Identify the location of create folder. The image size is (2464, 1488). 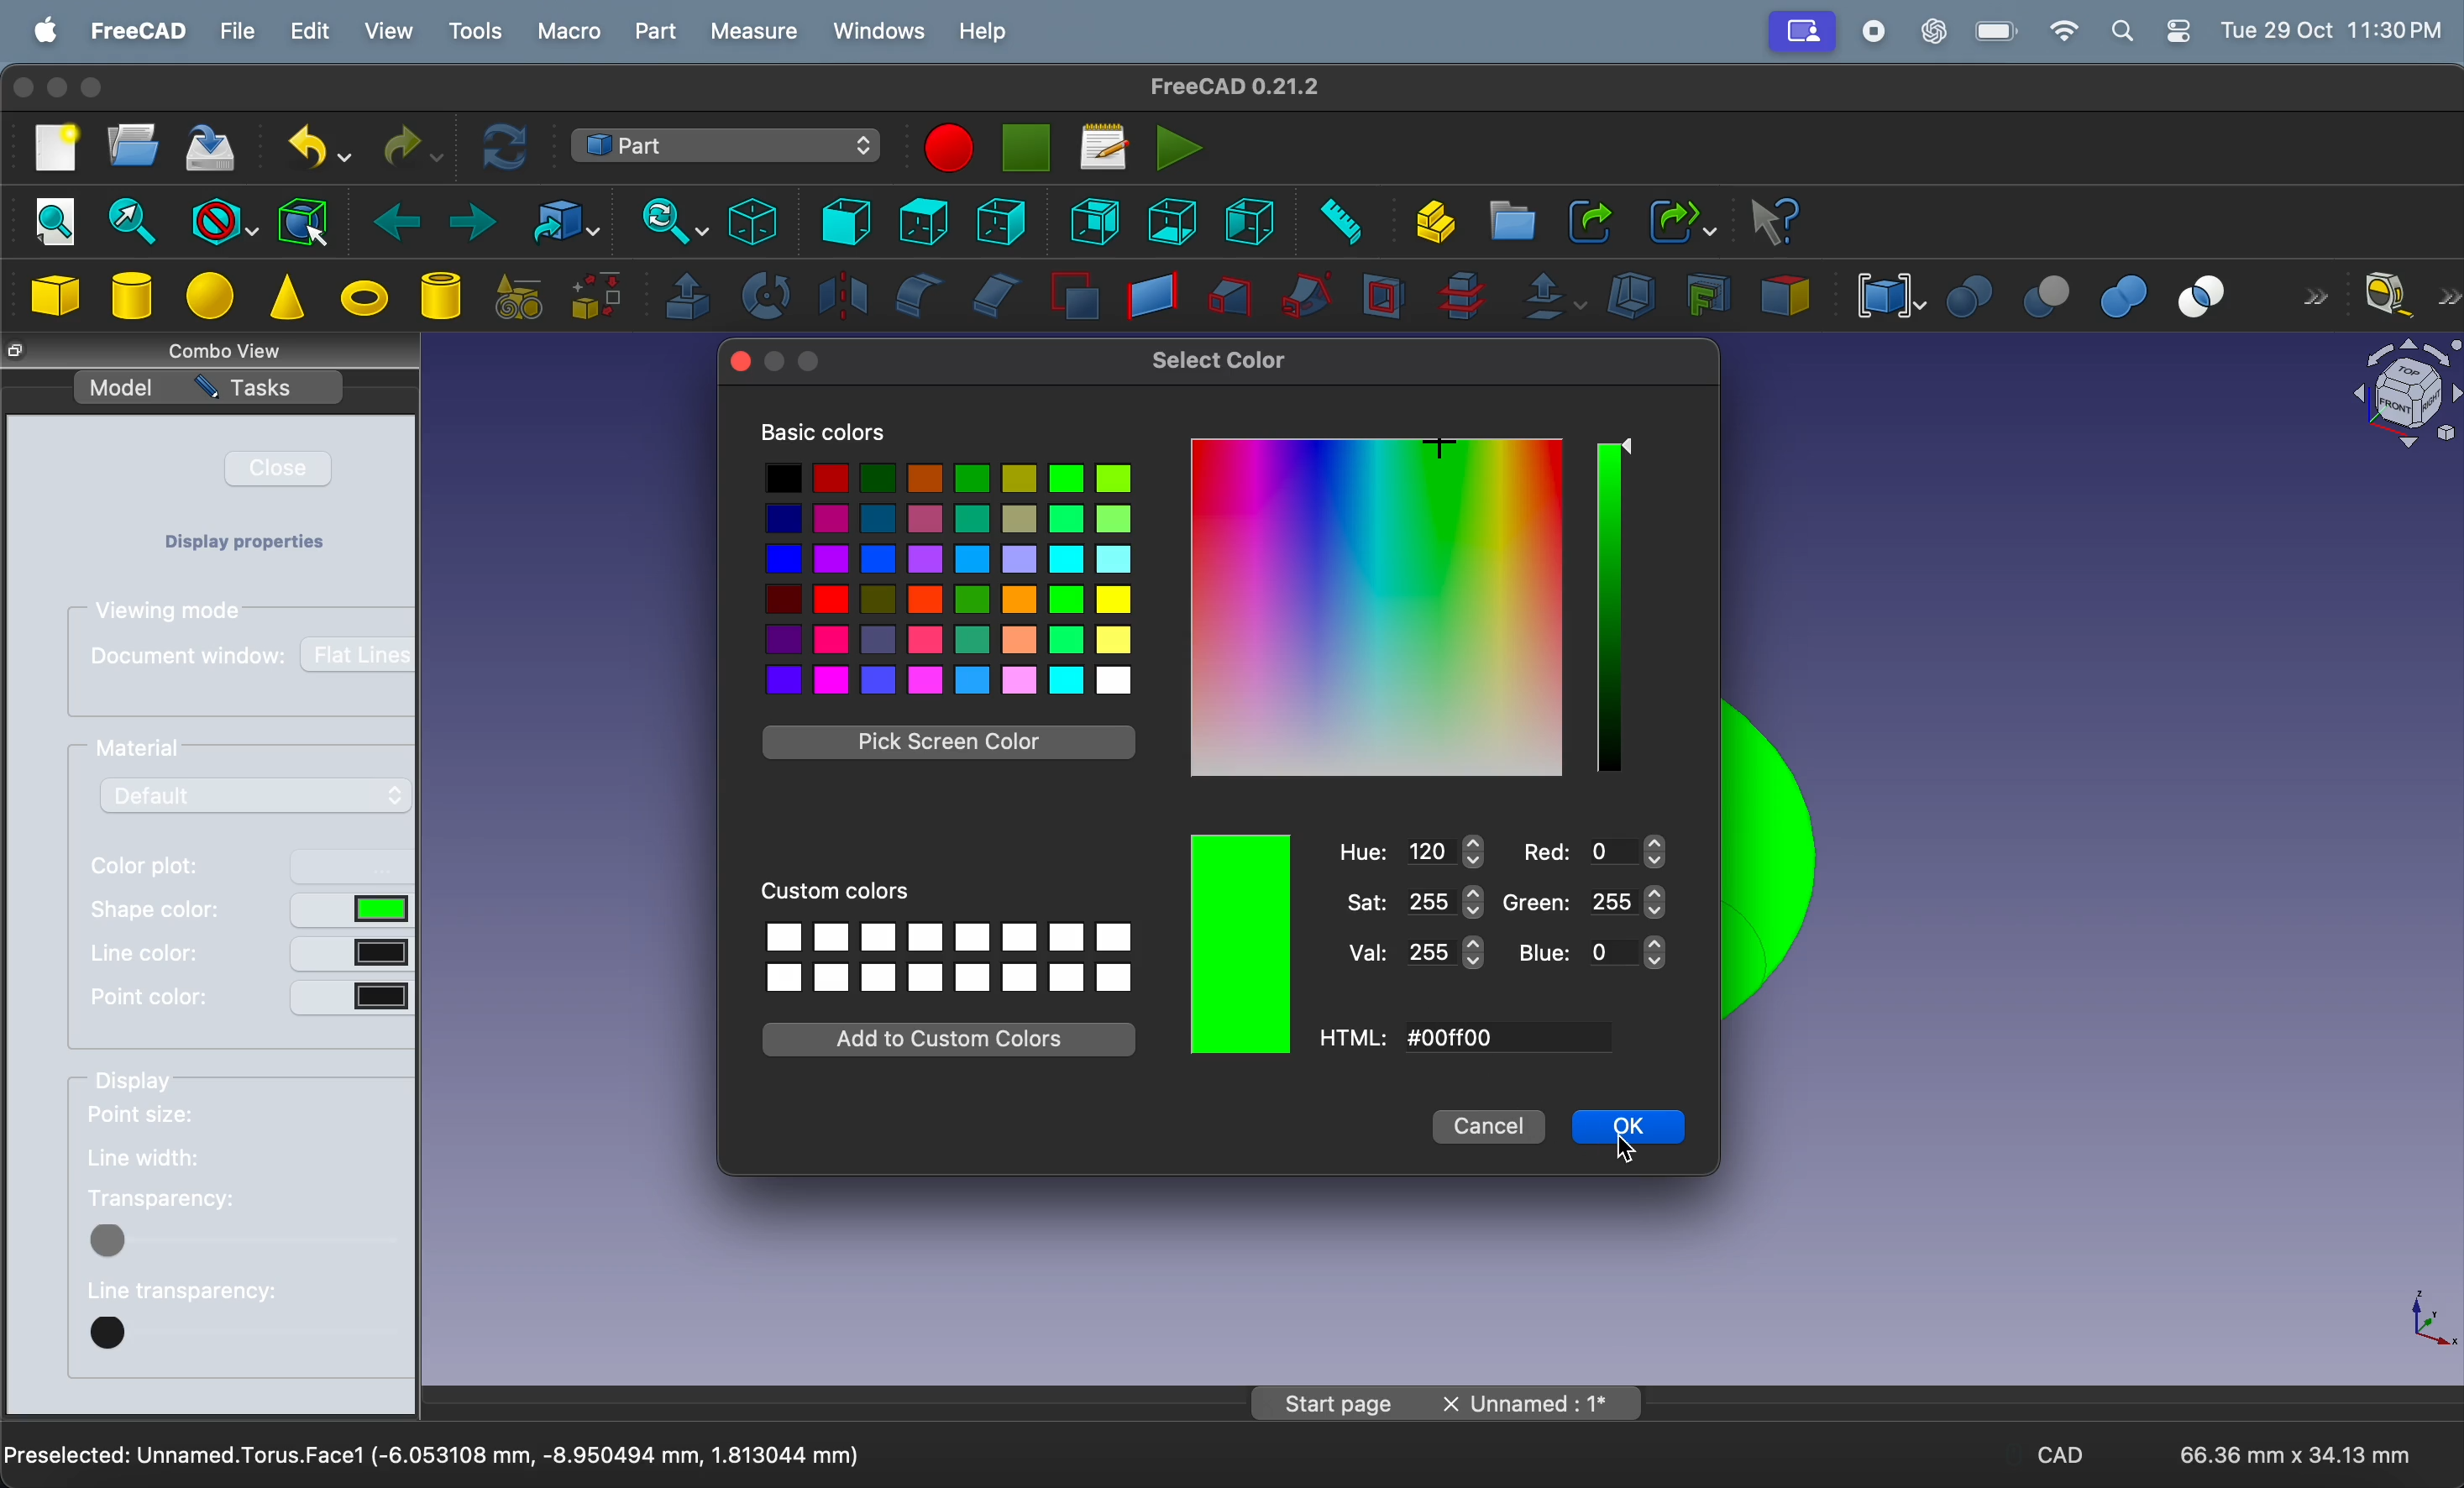
(1511, 221).